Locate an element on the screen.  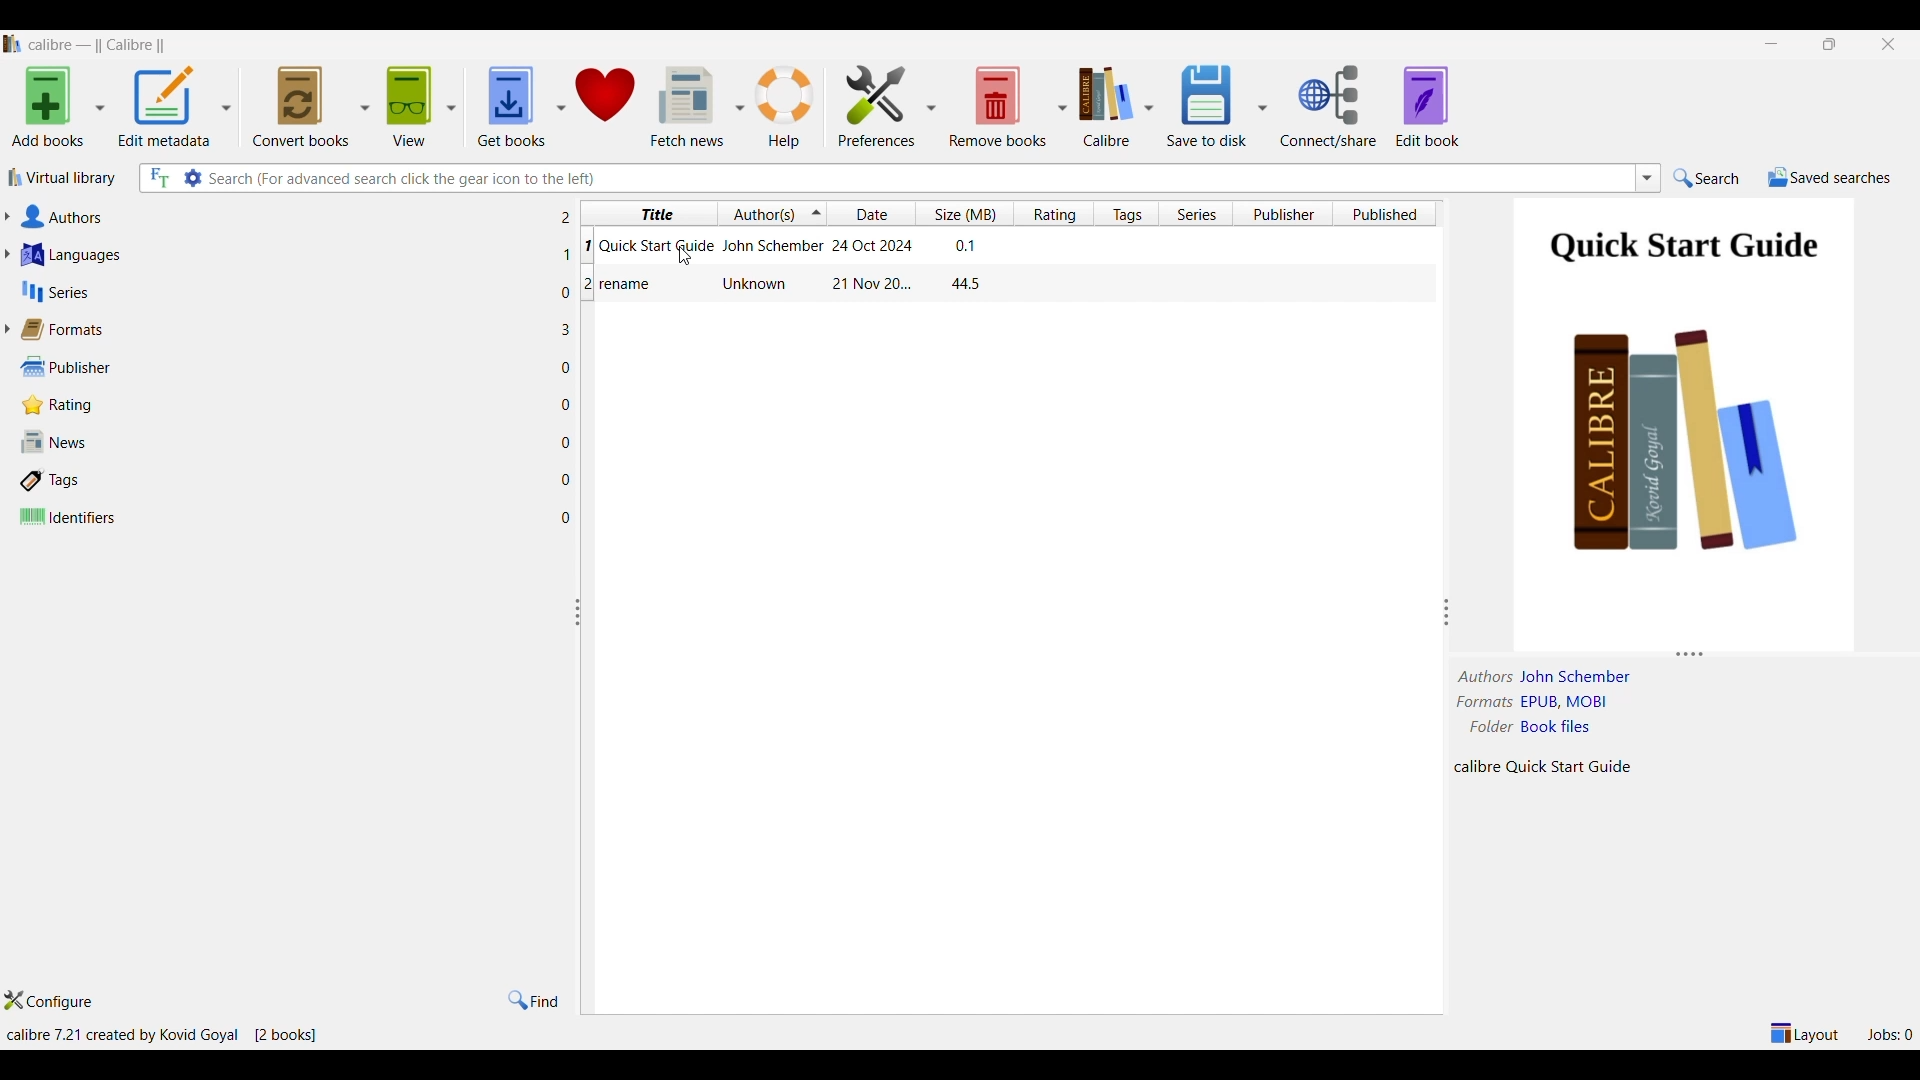
book files is located at coordinates (1555, 726).